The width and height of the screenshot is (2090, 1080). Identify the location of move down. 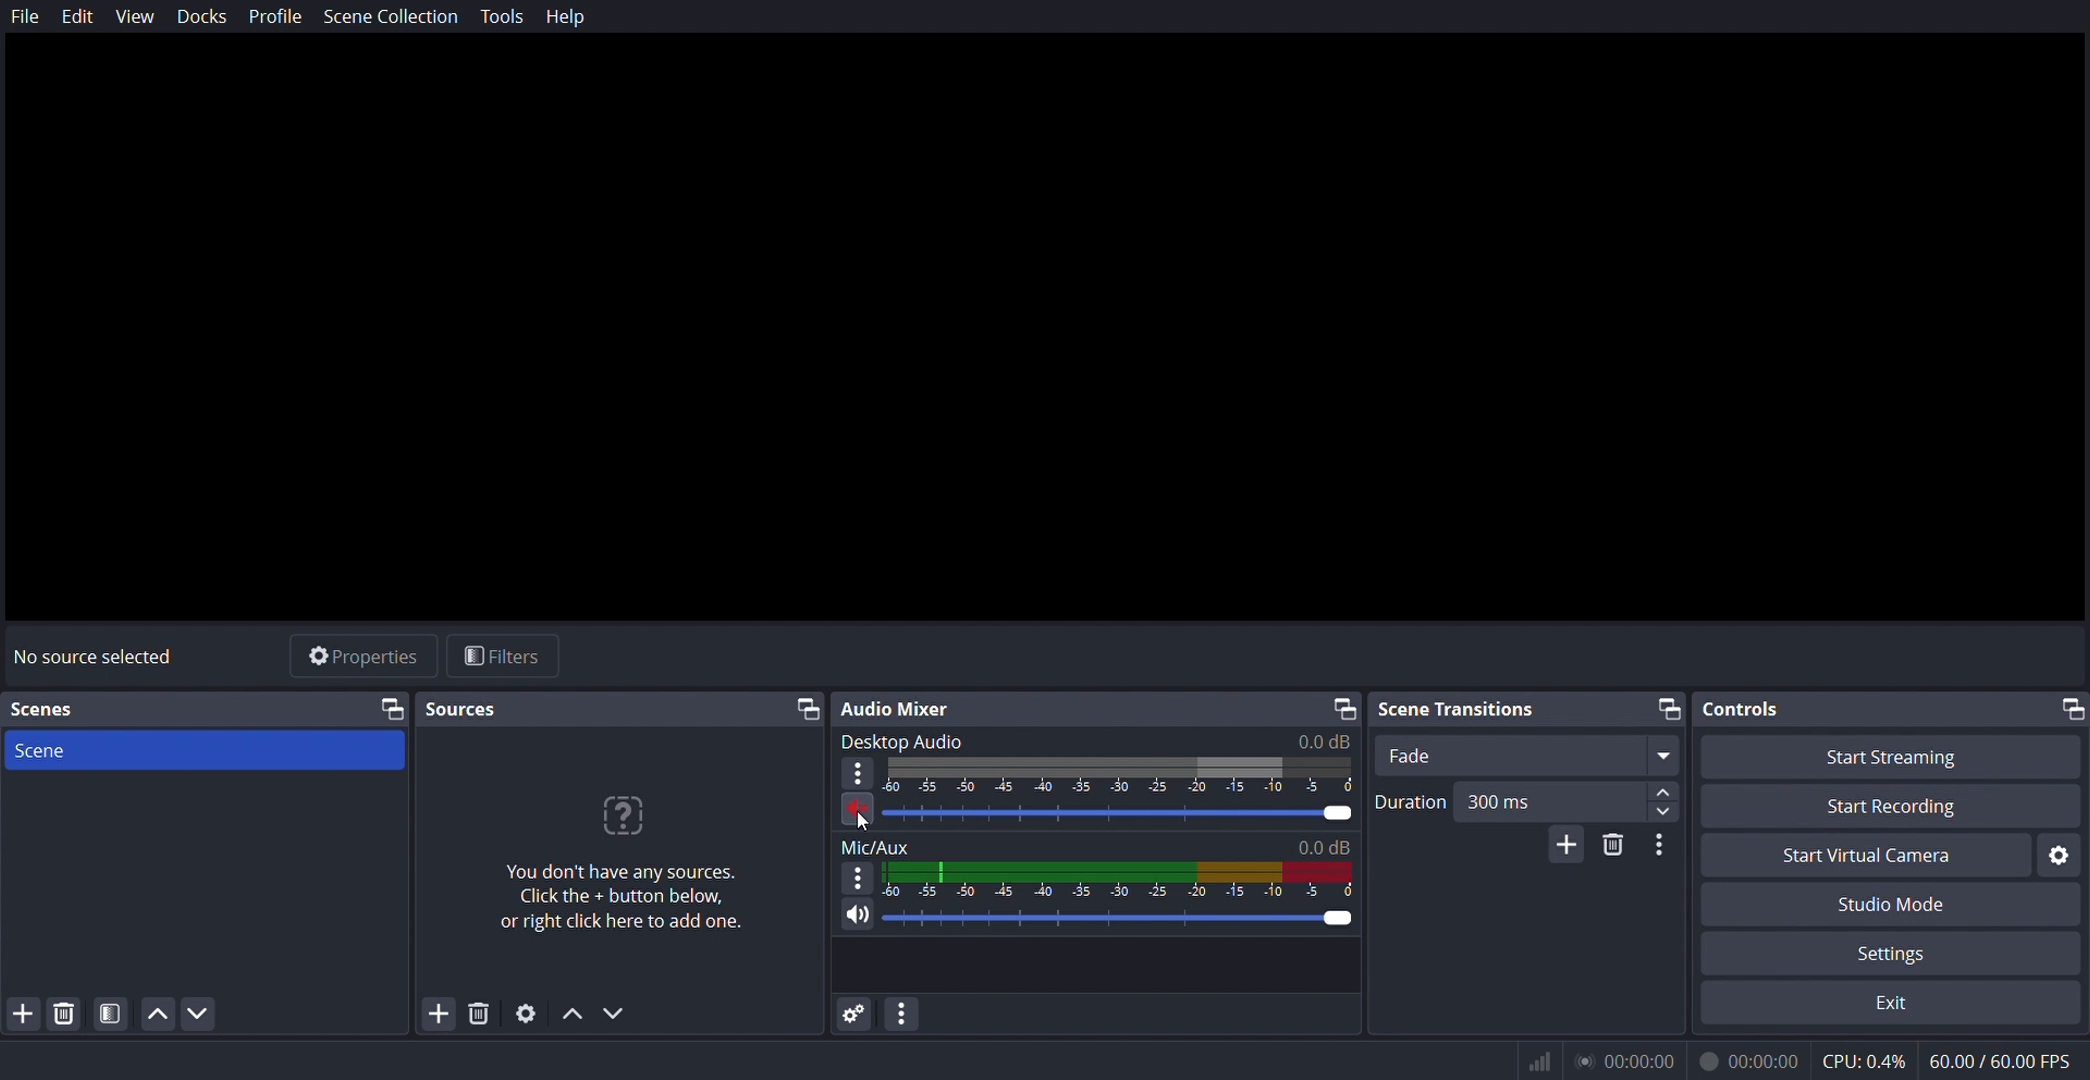
(616, 1011).